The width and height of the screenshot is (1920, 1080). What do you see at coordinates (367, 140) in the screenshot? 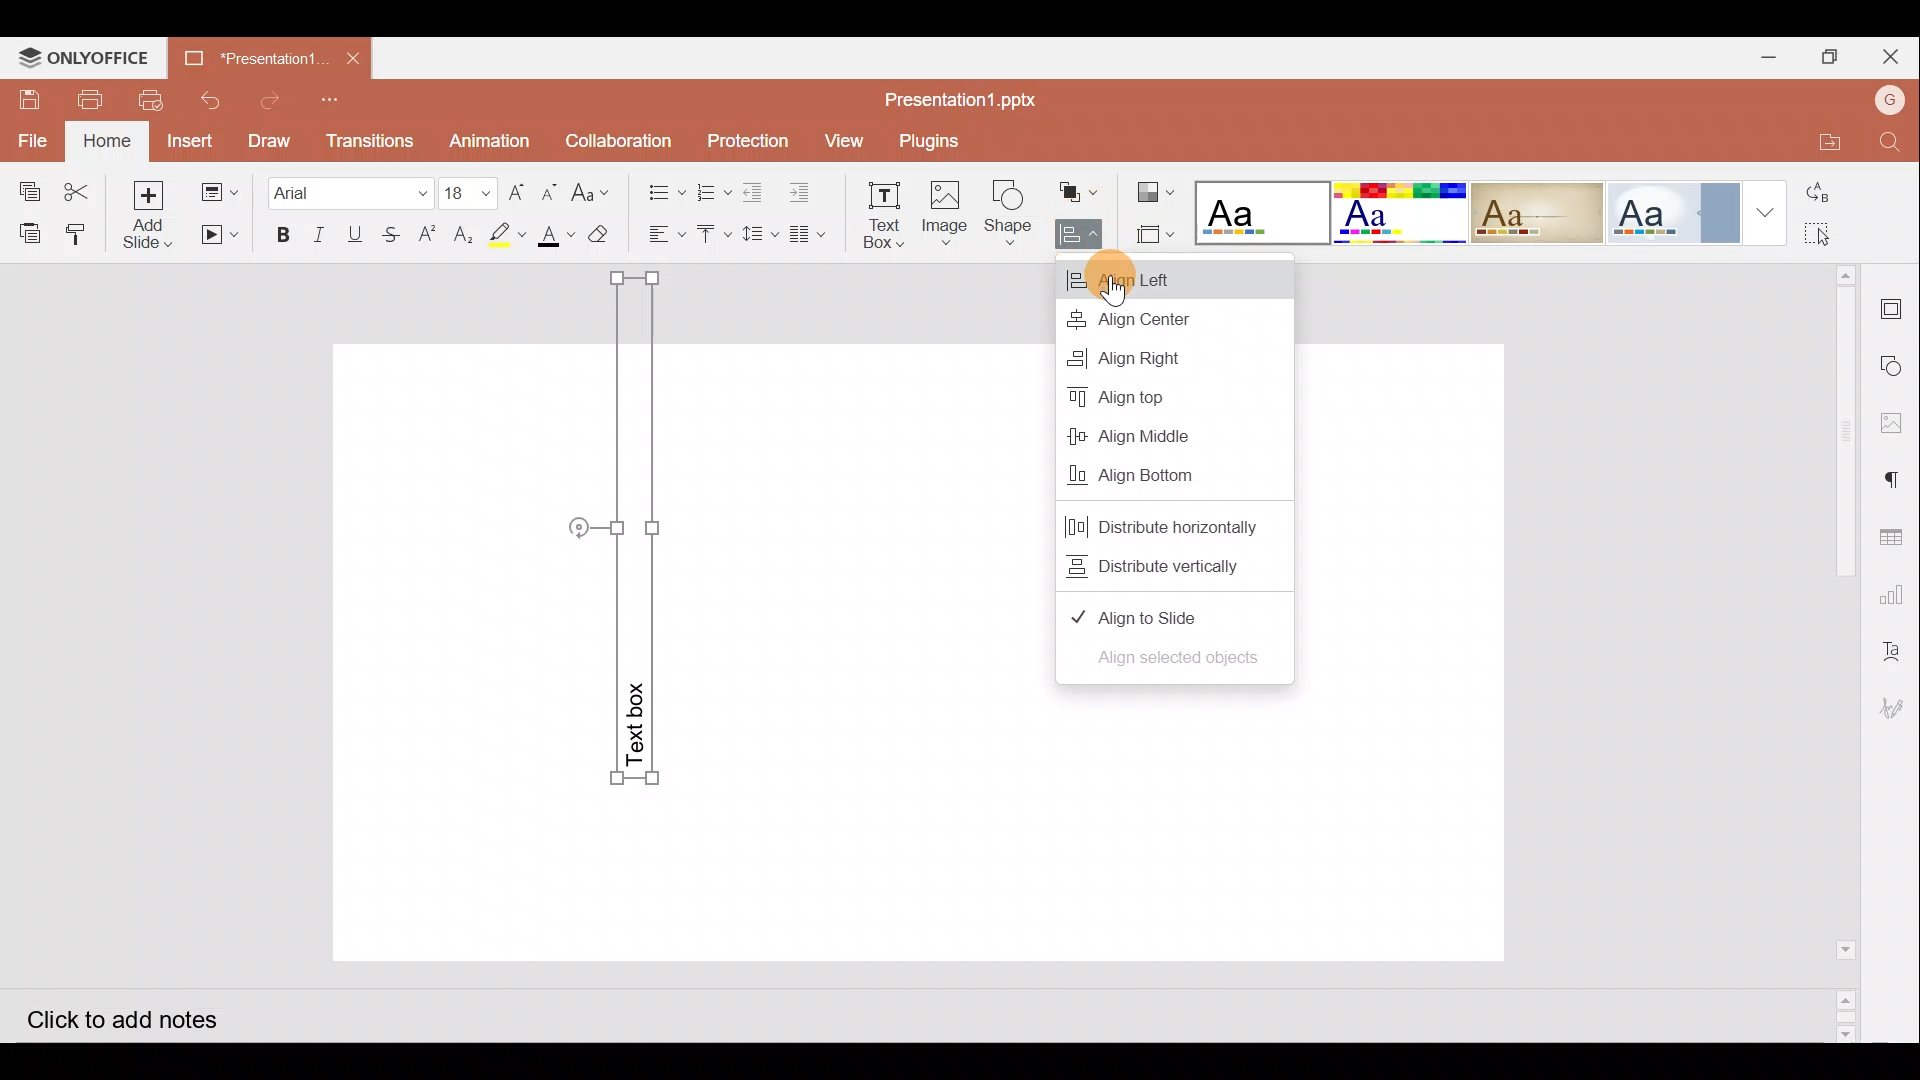
I see `Transitions` at bounding box center [367, 140].